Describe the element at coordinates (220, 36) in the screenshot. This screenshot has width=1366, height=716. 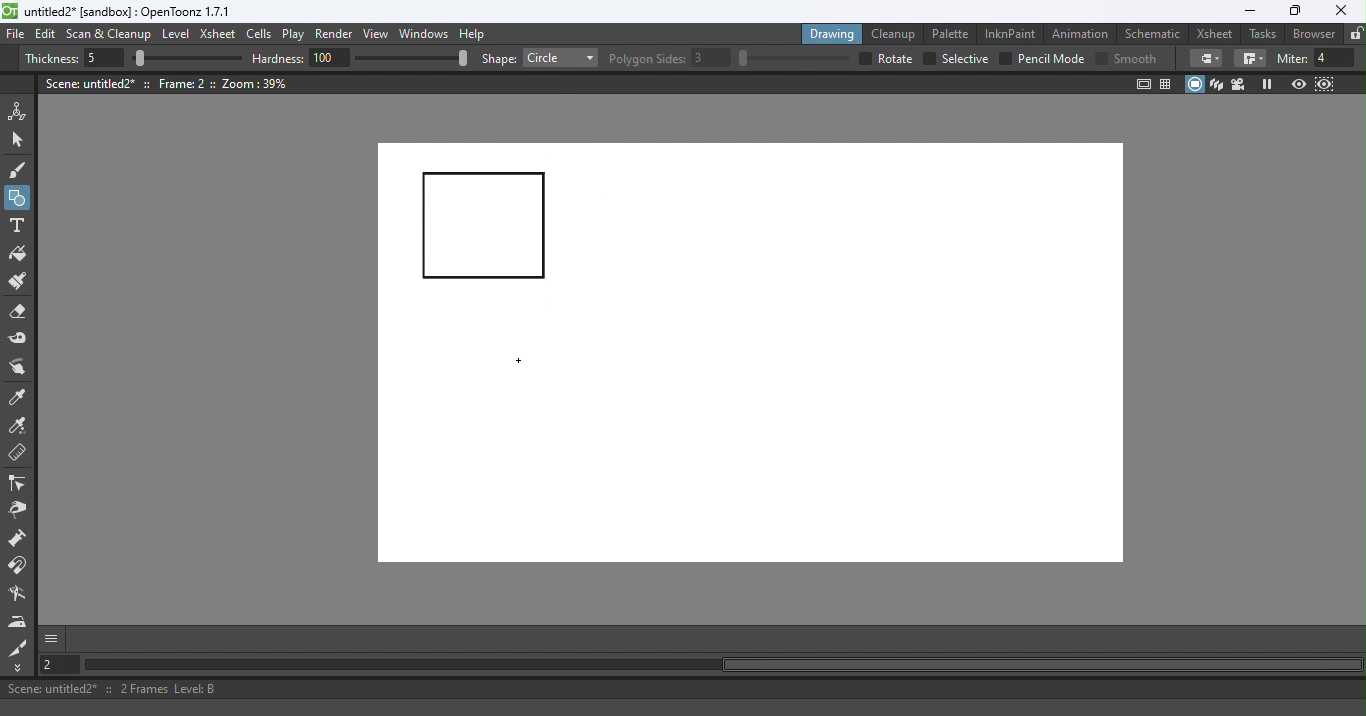
I see `Xsheet` at that location.